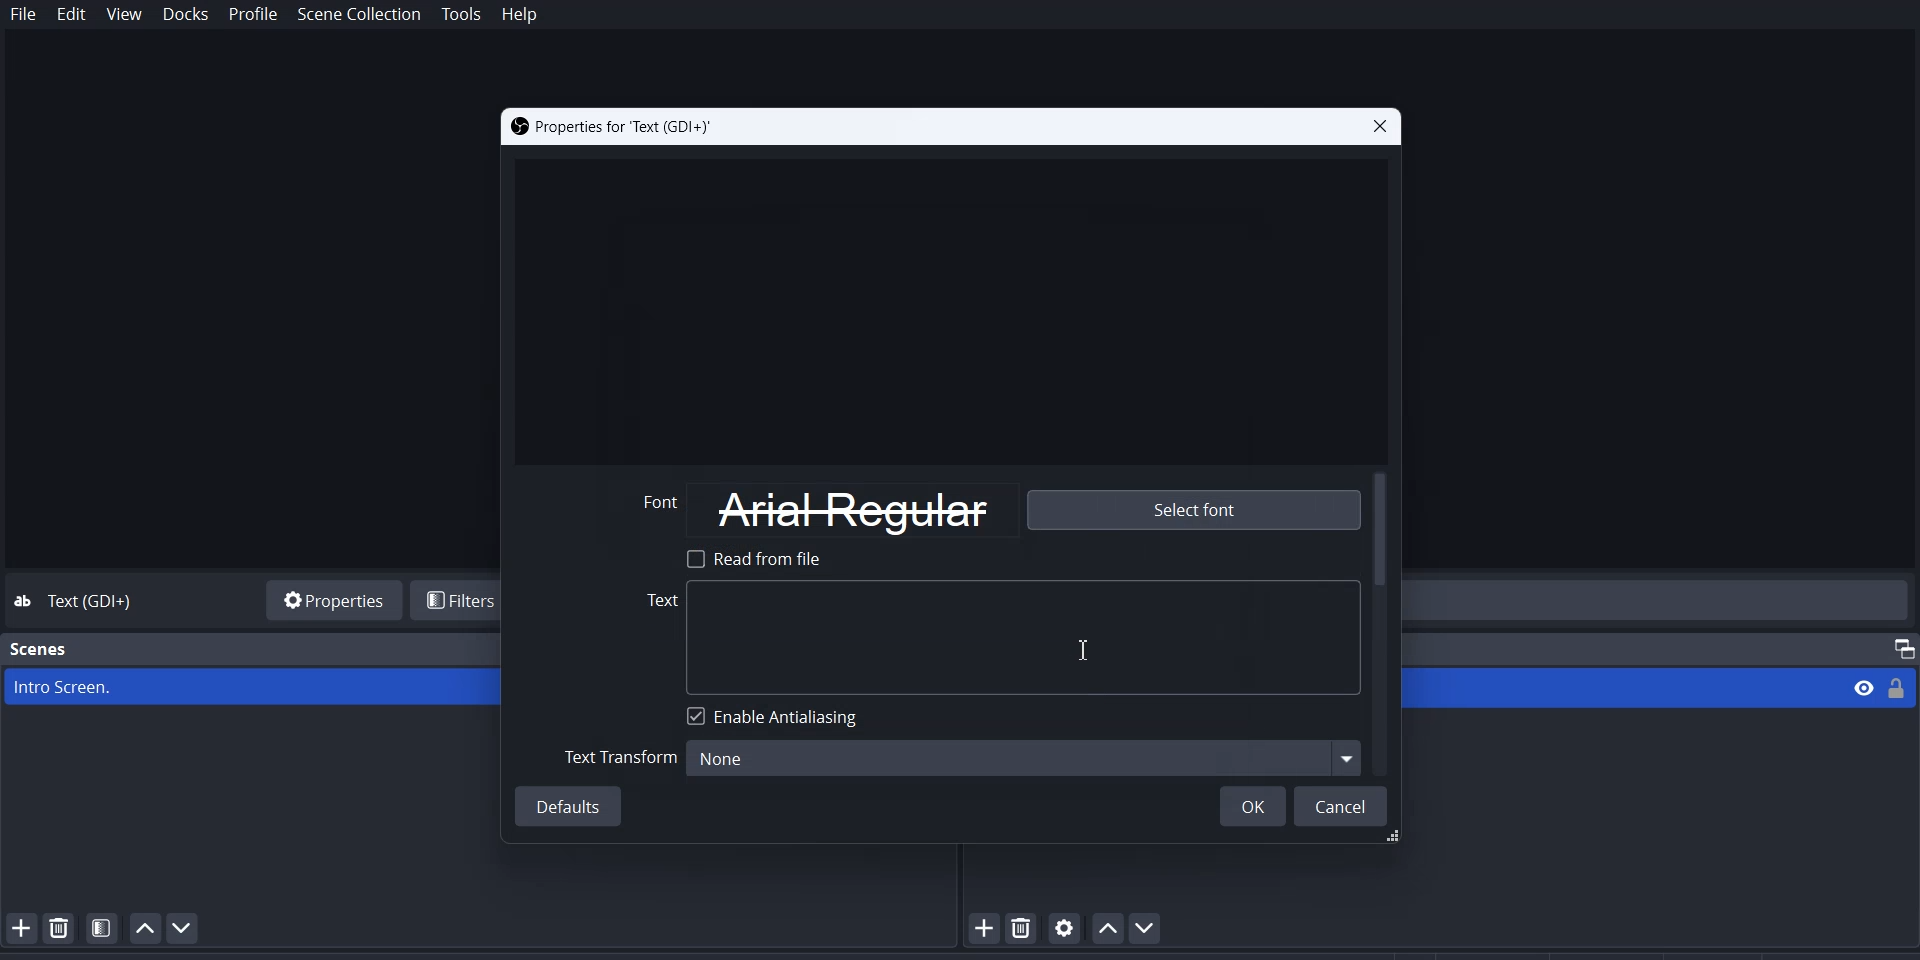 This screenshot has height=960, width=1920. I want to click on View, so click(1857, 687).